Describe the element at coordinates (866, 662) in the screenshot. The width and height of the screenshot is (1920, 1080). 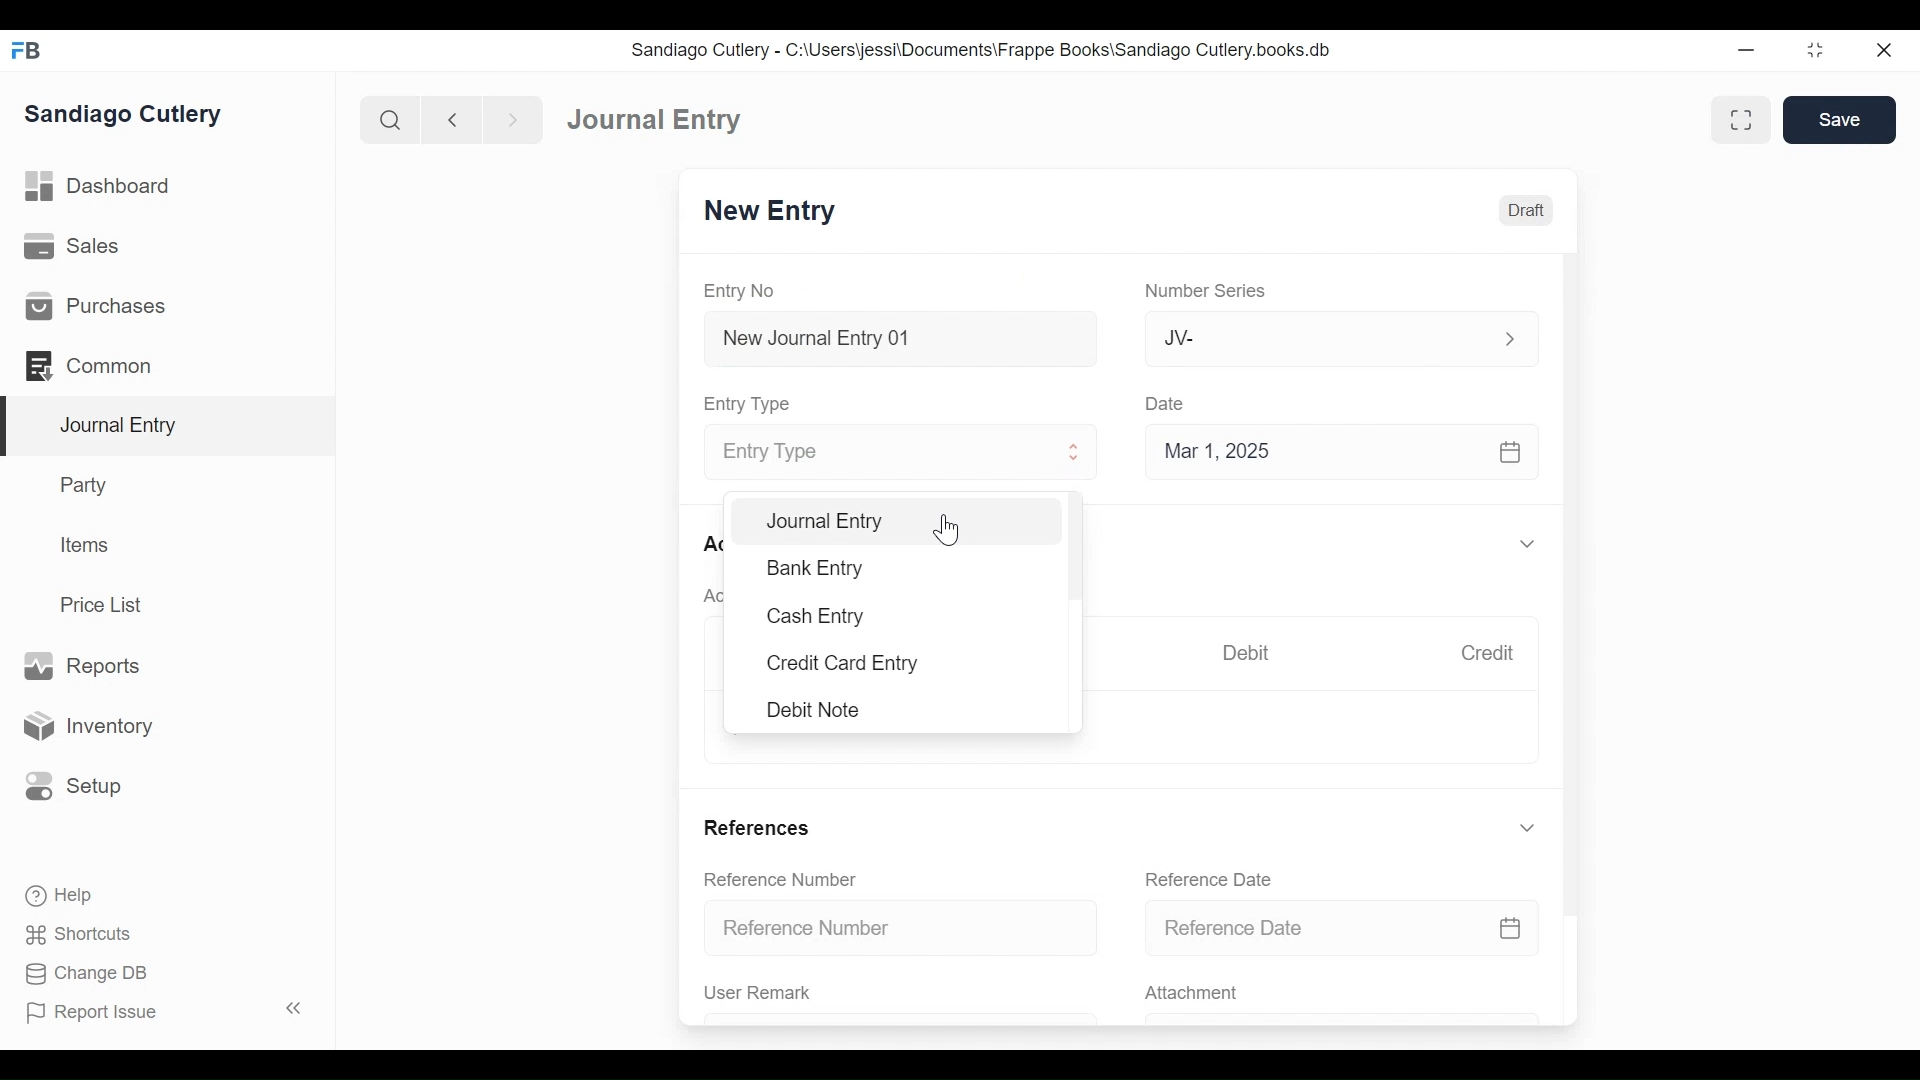
I see `Credit Card Entry` at that location.